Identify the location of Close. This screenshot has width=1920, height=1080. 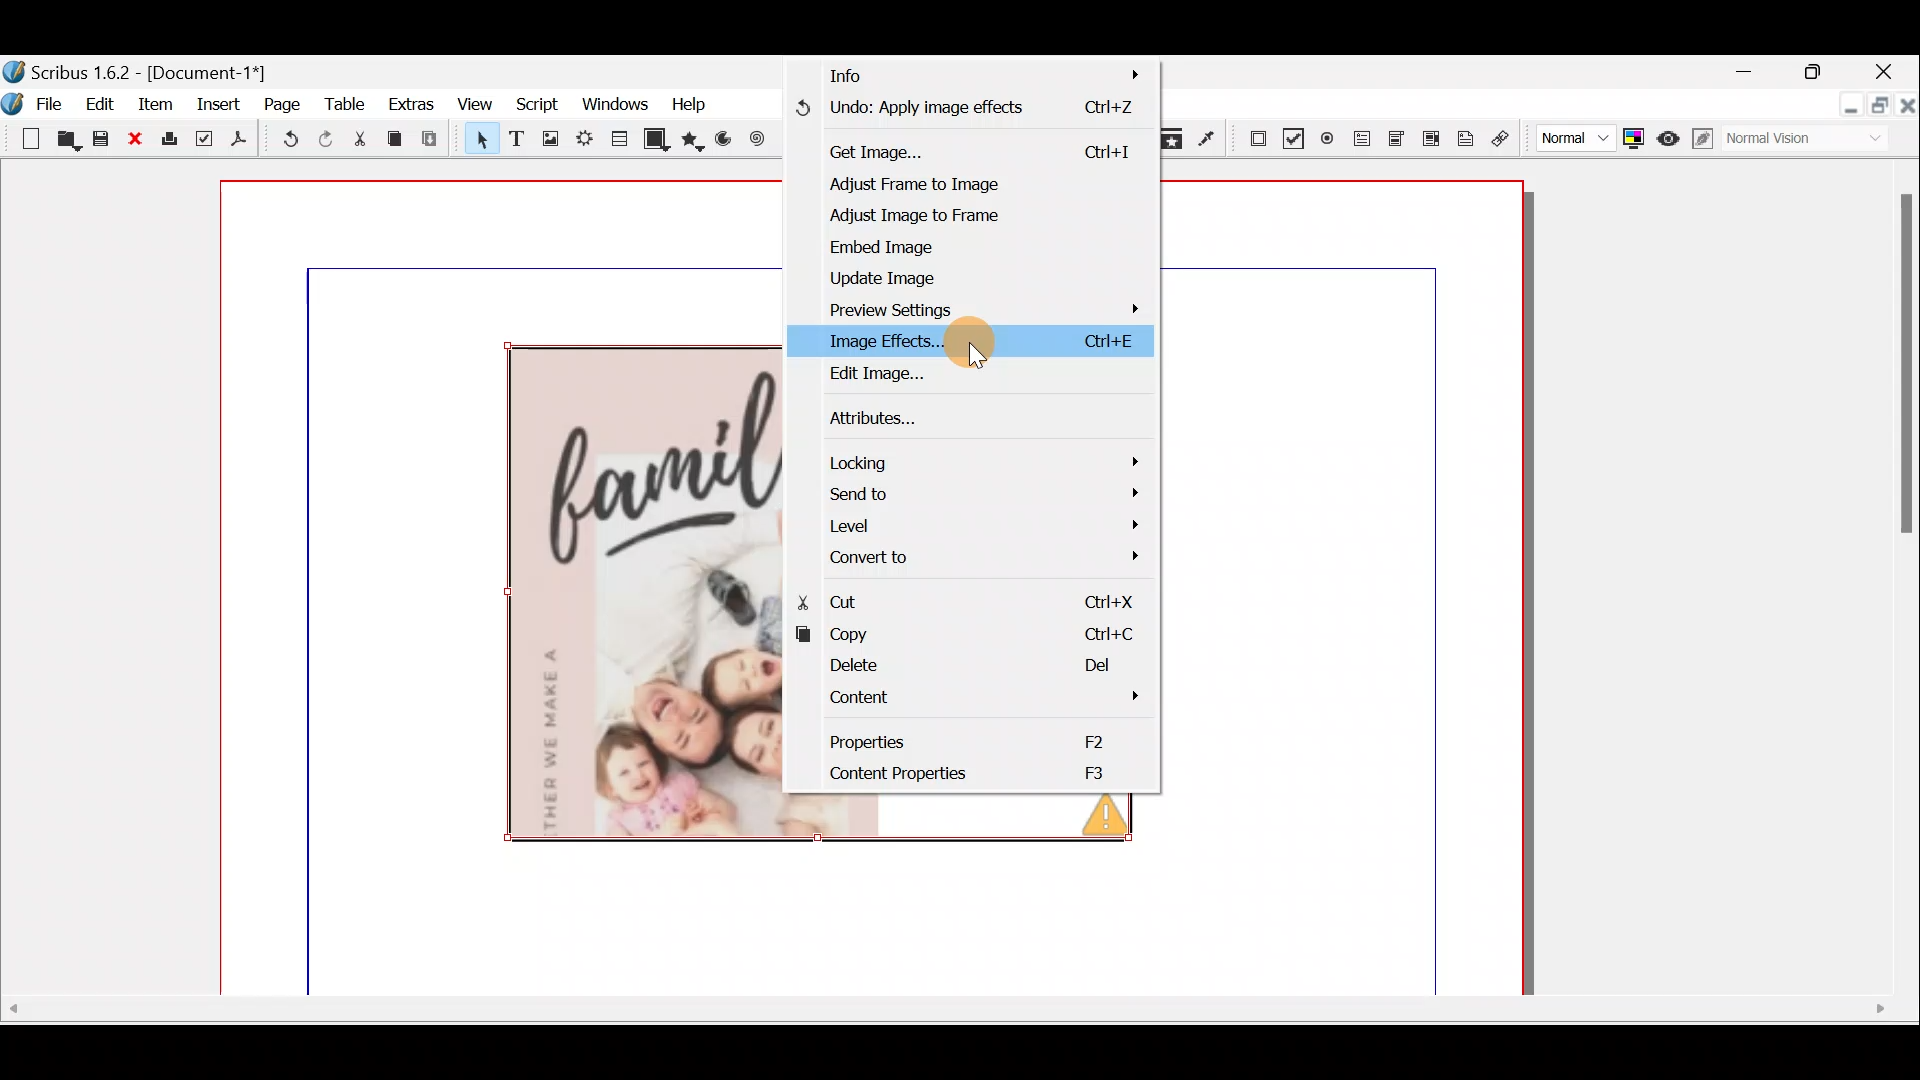
(1890, 71).